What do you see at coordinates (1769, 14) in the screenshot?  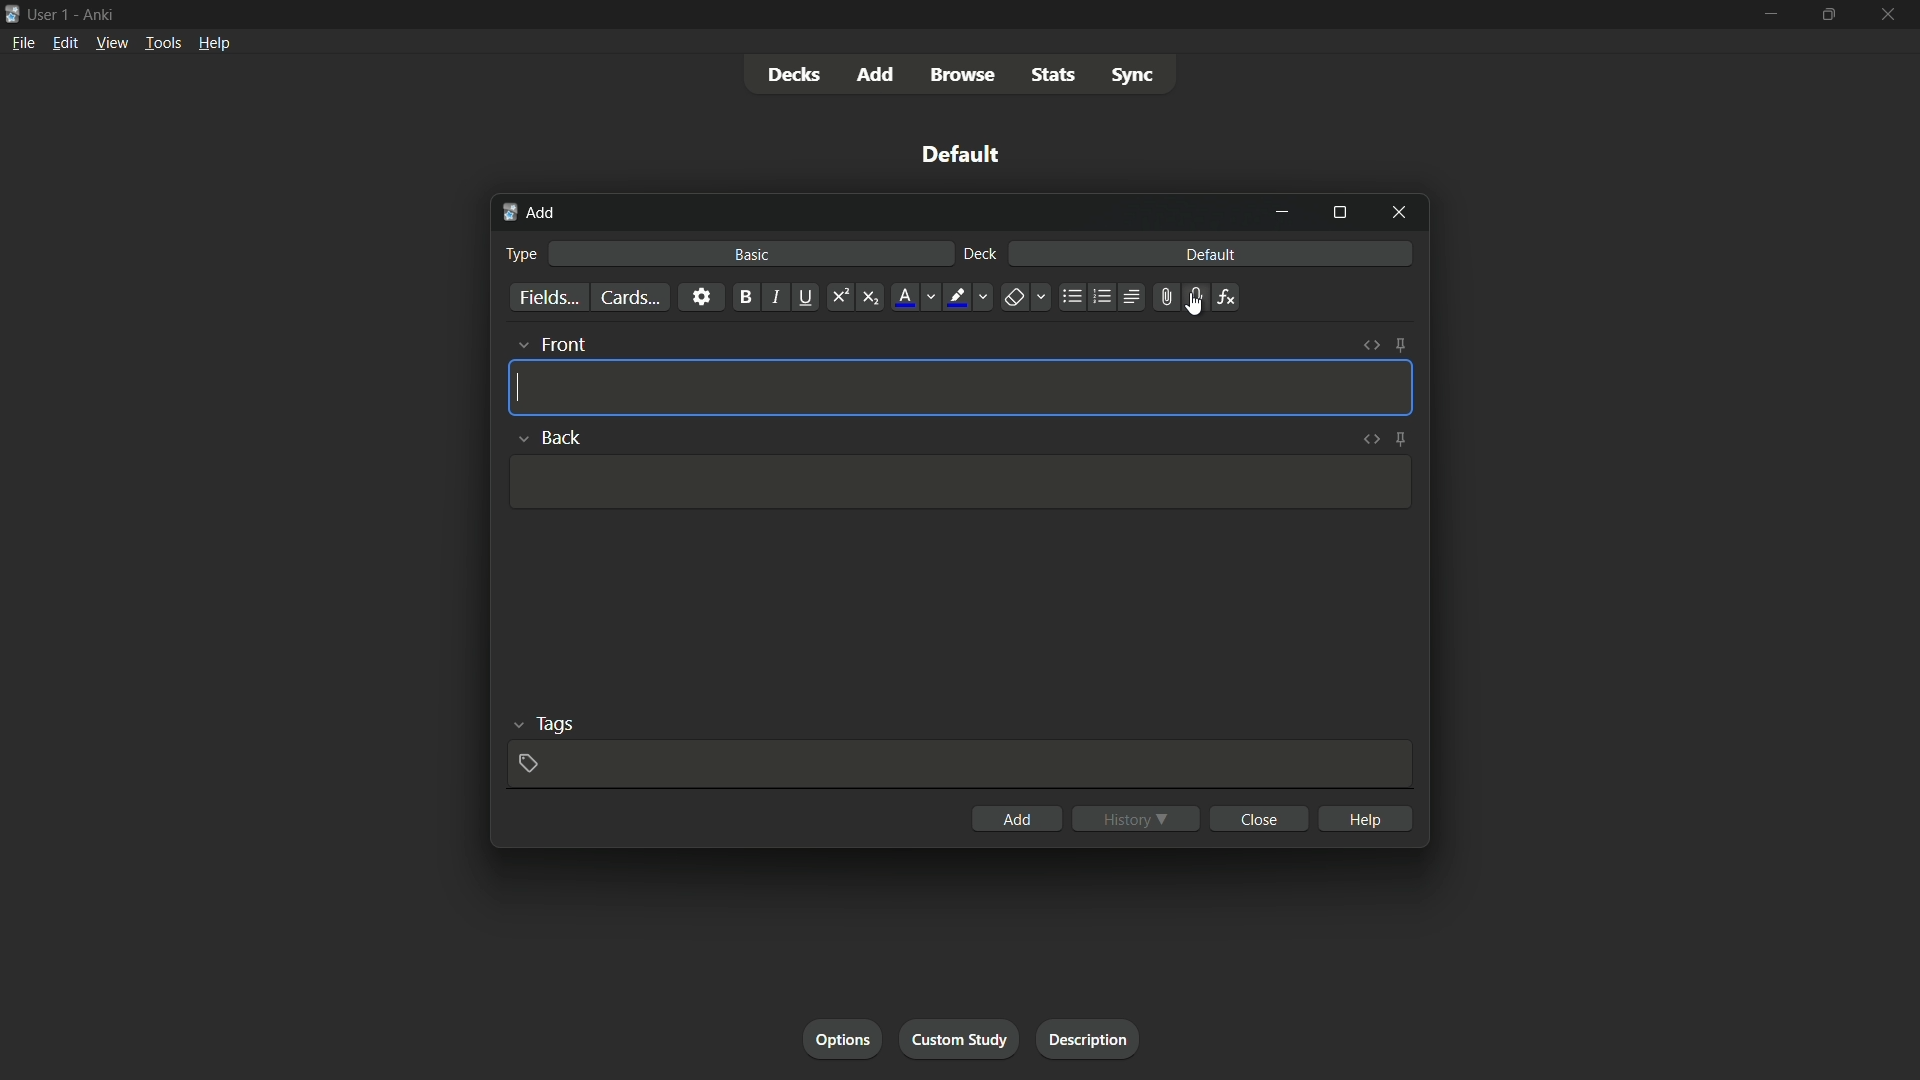 I see `minimize` at bounding box center [1769, 14].